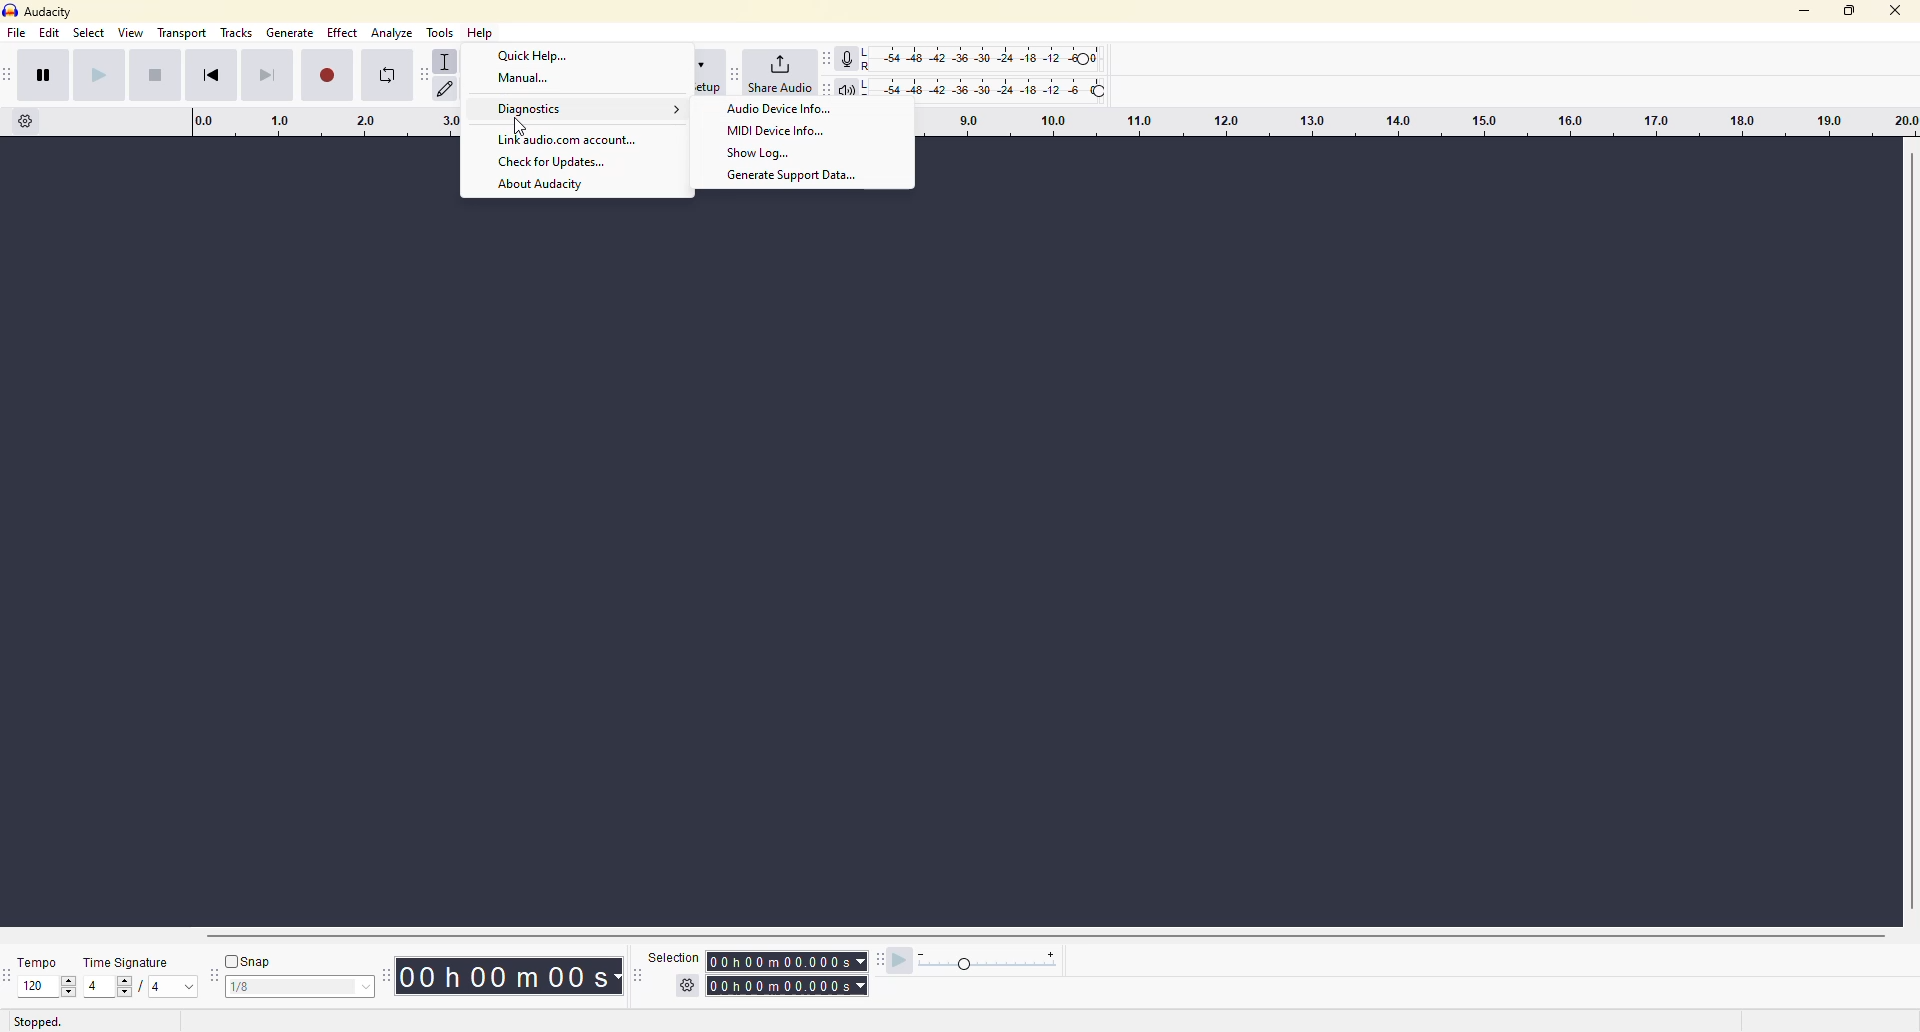 The height and width of the screenshot is (1032, 1920). Describe the element at coordinates (735, 70) in the screenshot. I see `audacity share audio toolbar` at that location.